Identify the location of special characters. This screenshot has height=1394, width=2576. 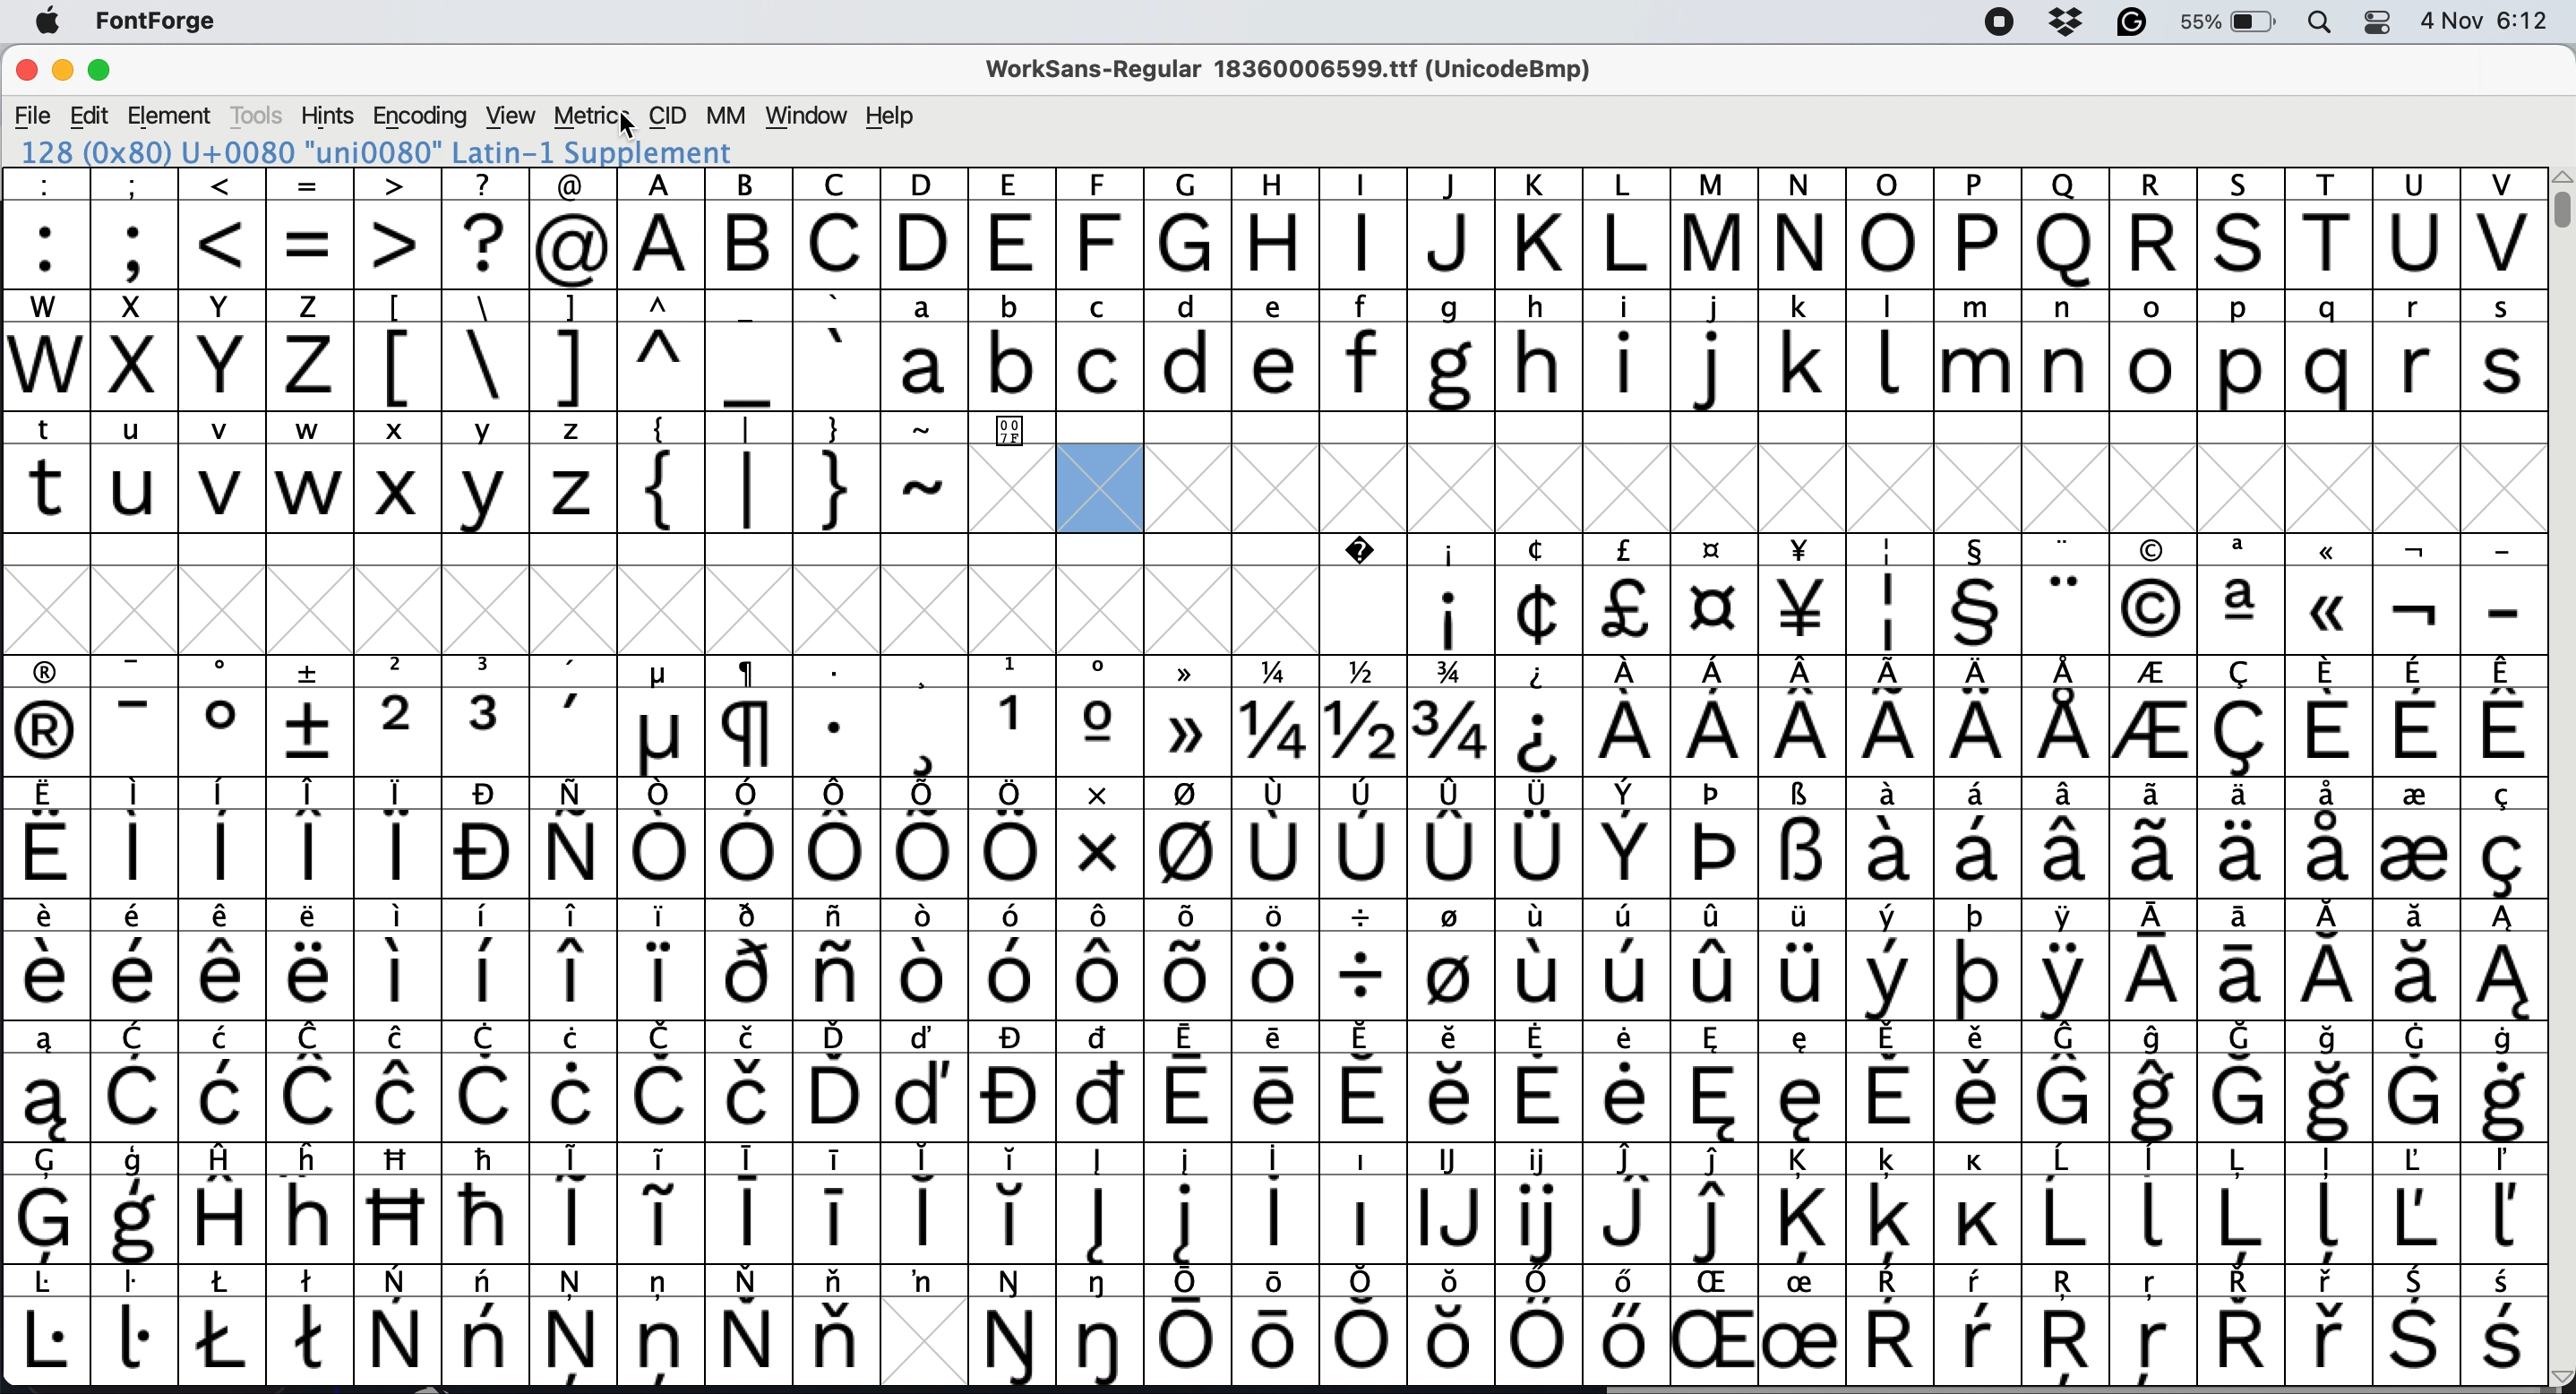
(1272, 1222).